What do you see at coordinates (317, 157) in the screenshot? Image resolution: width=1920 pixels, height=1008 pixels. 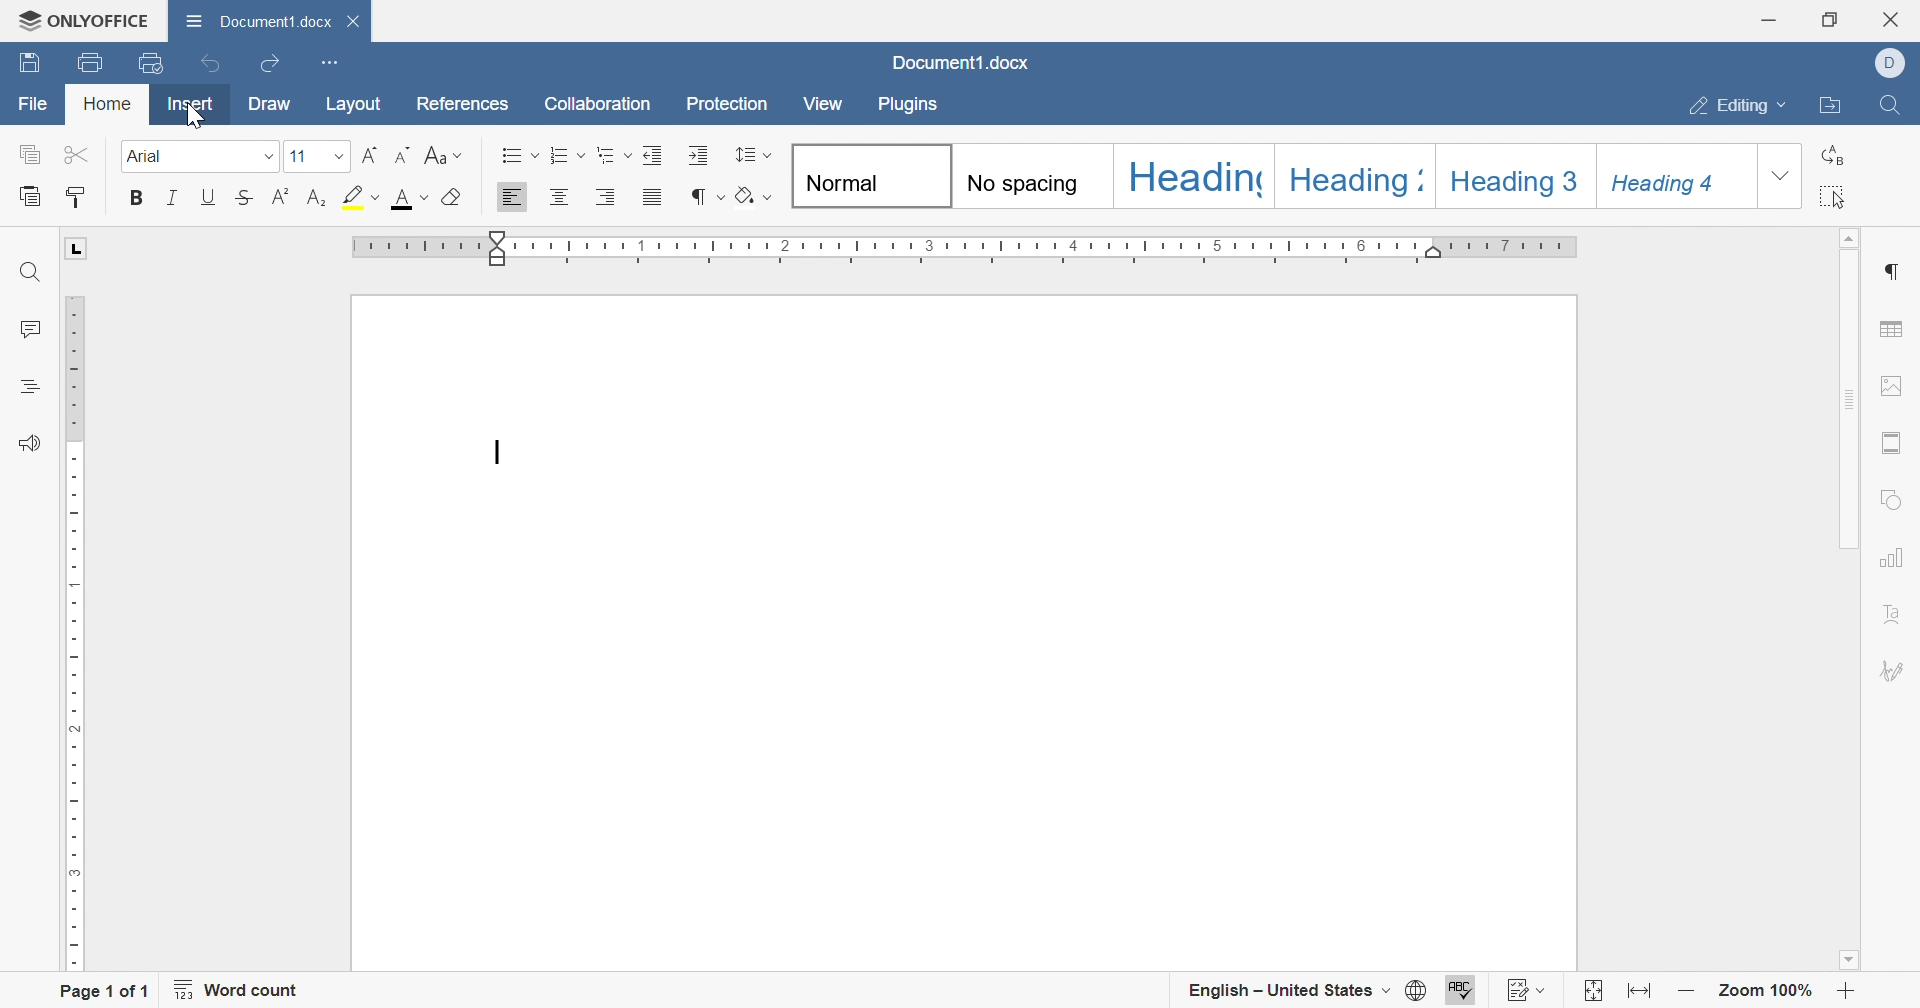 I see `Font size` at bounding box center [317, 157].